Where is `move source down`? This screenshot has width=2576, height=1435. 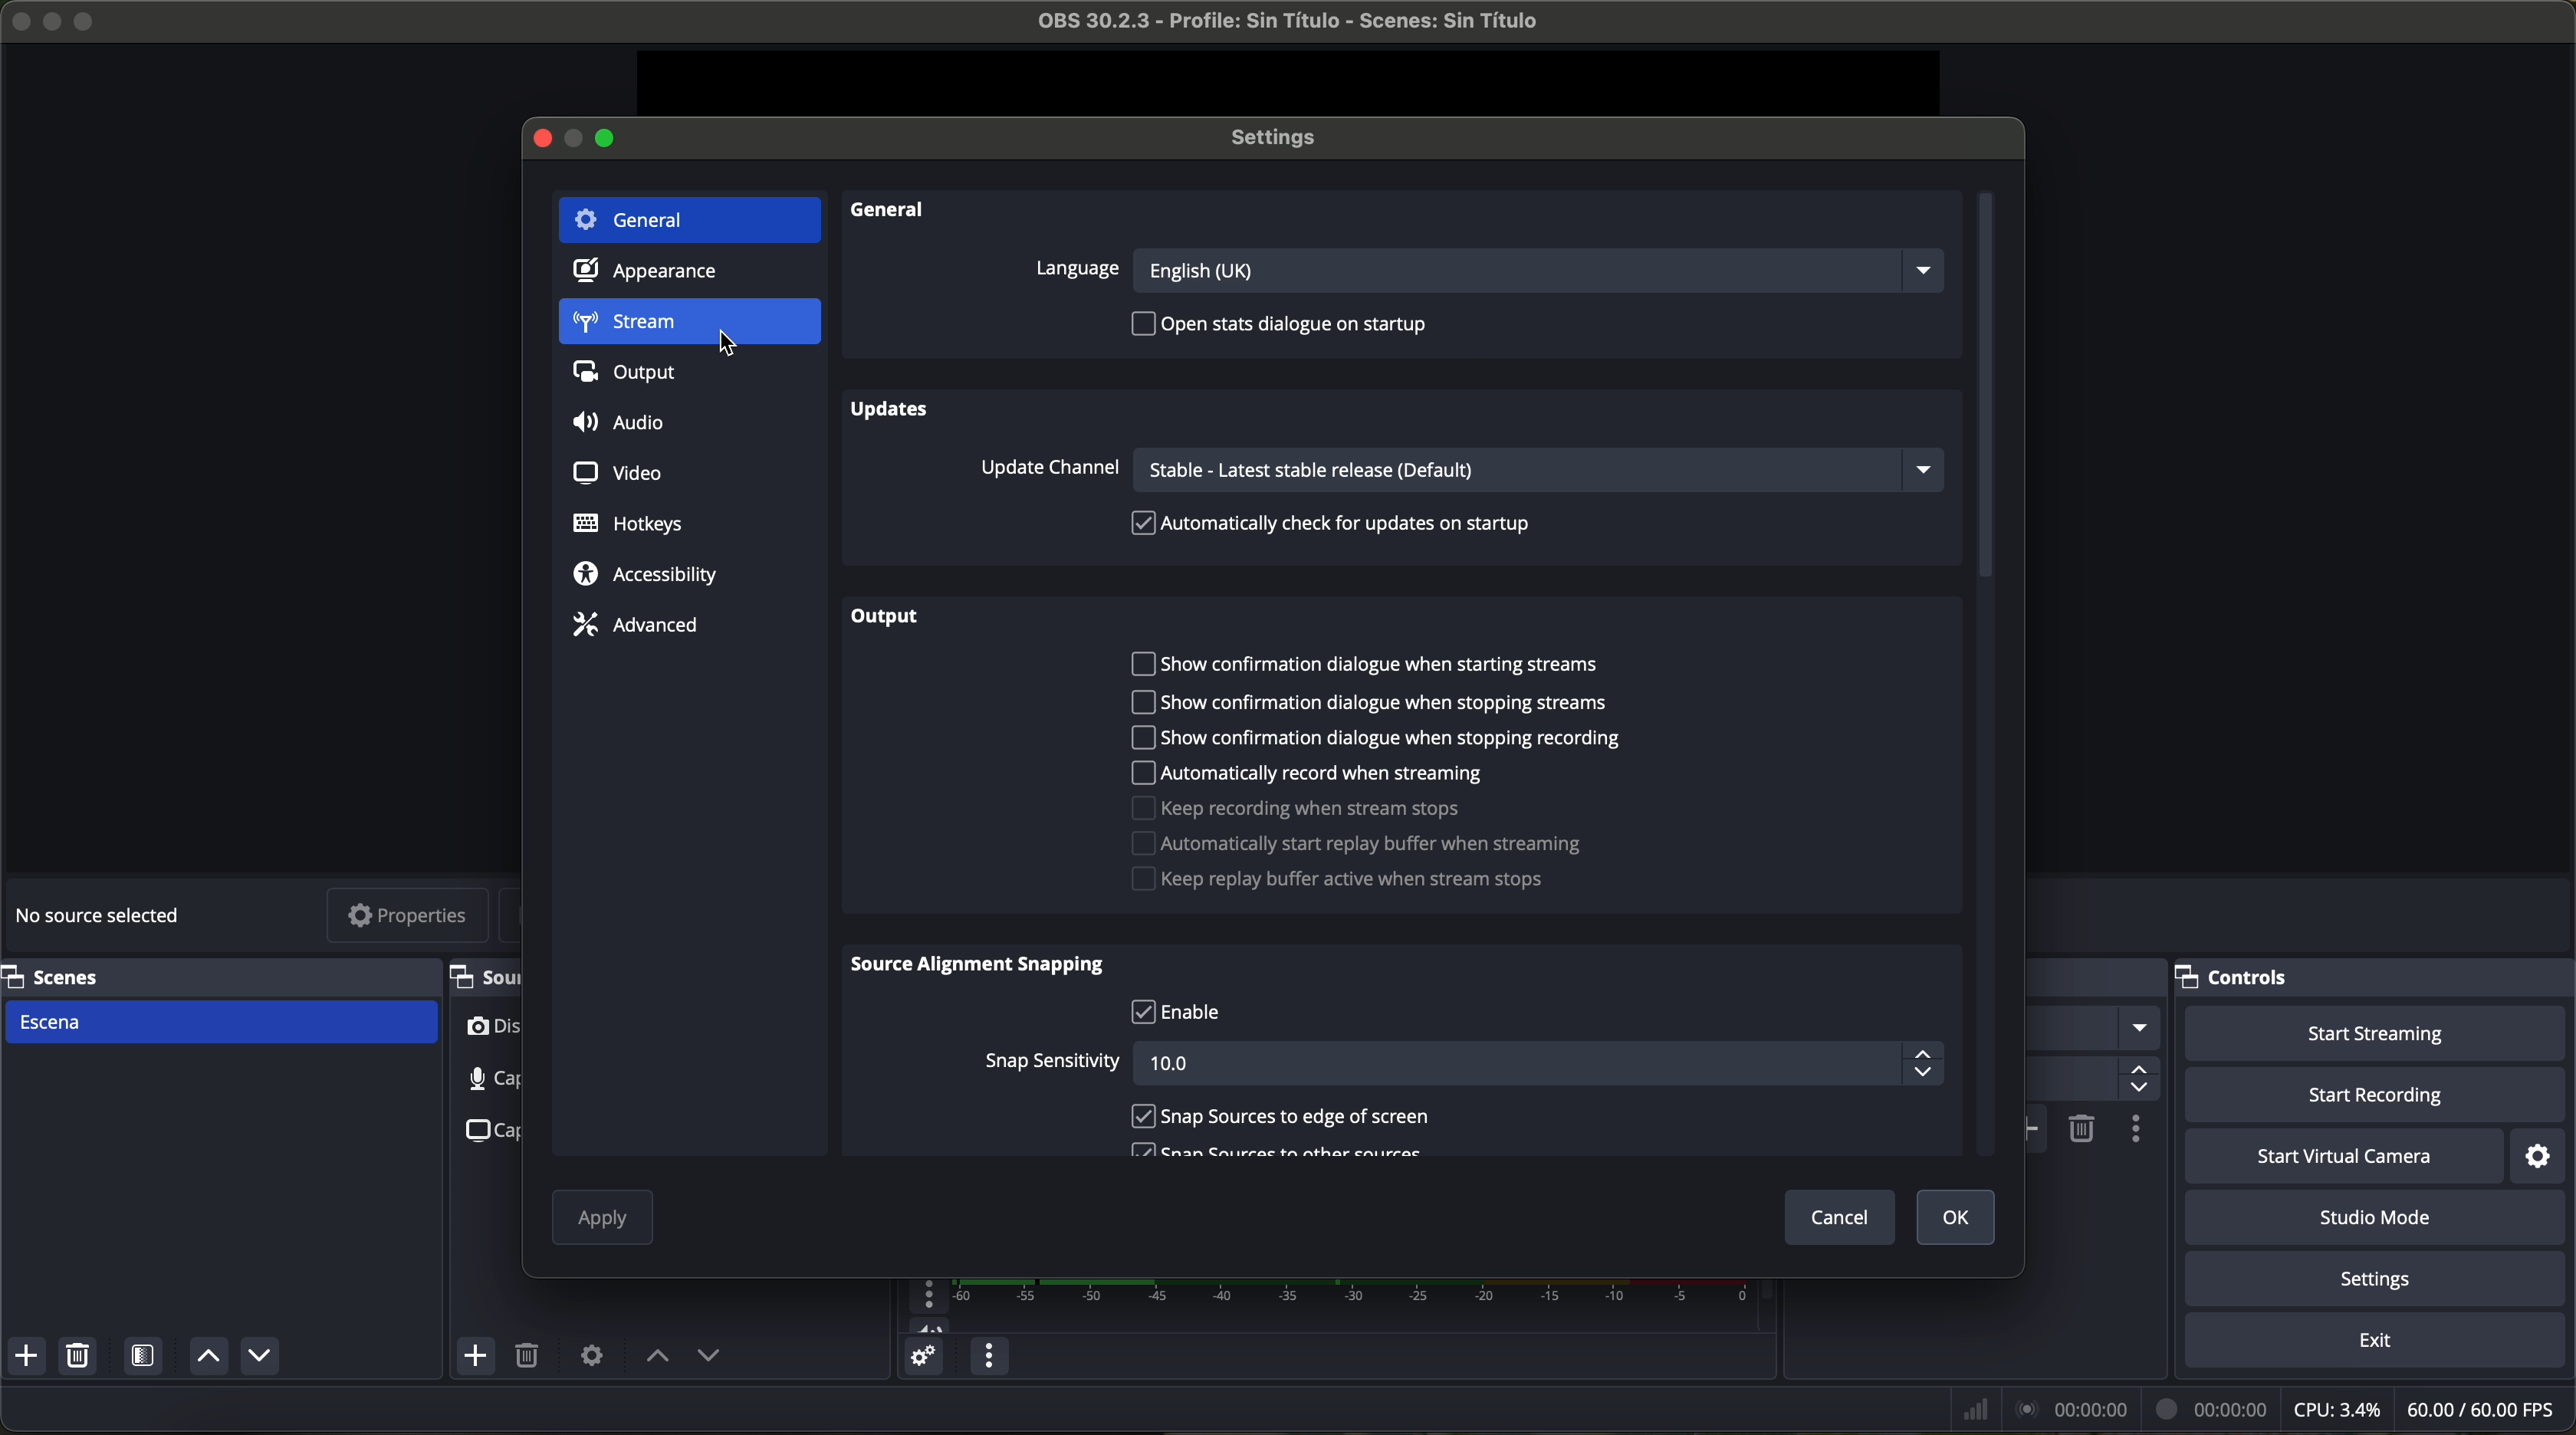
move source down is located at coordinates (259, 1355).